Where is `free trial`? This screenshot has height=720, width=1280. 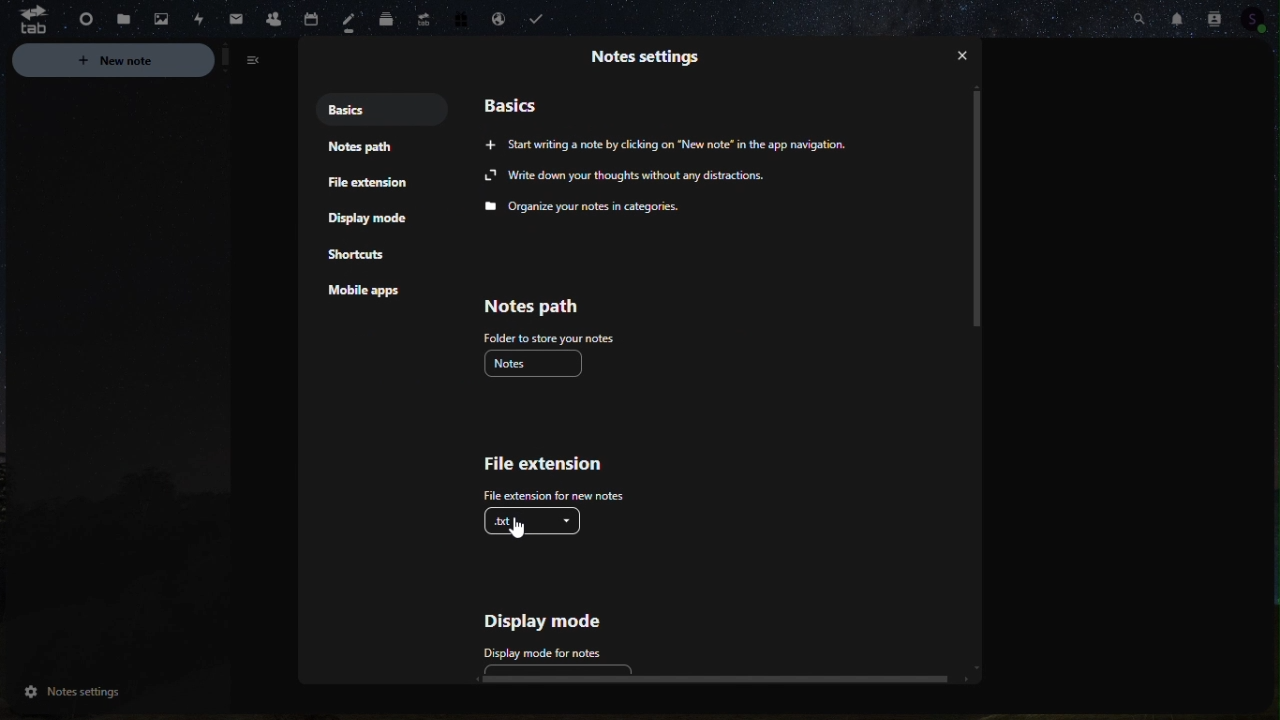
free trial is located at coordinates (456, 22).